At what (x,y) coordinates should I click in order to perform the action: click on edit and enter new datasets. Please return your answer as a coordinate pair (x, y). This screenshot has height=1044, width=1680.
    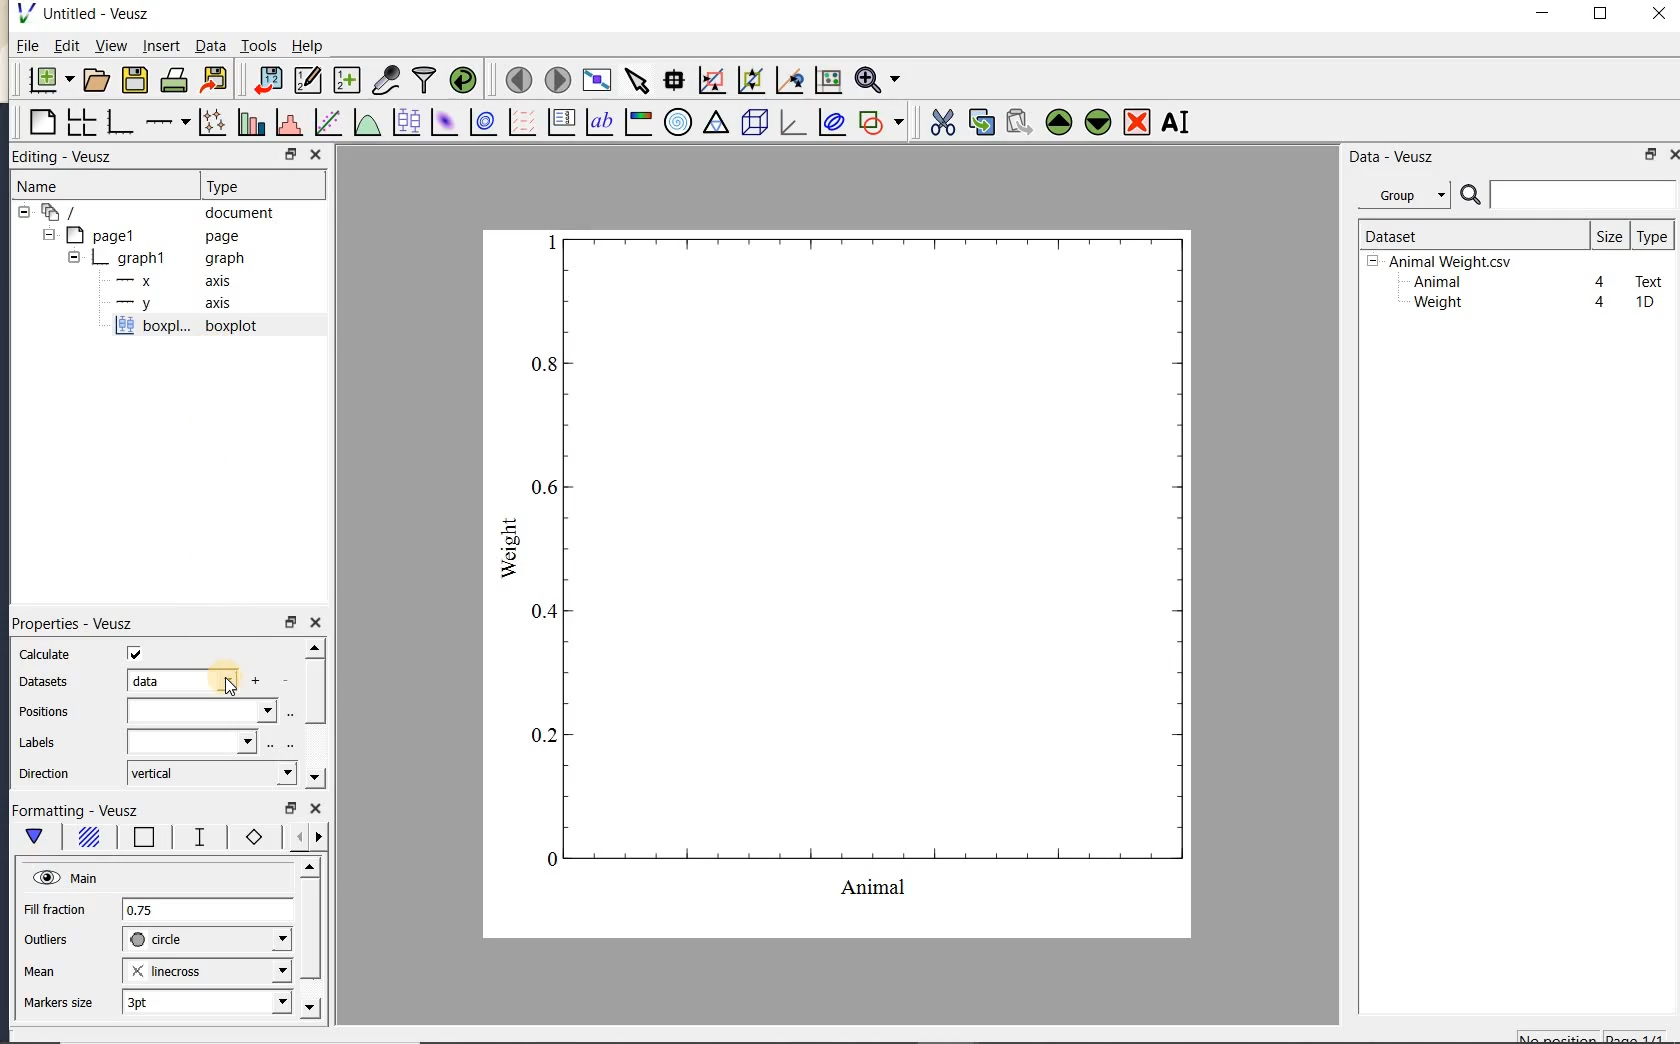
    Looking at the image, I should click on (307, 80).